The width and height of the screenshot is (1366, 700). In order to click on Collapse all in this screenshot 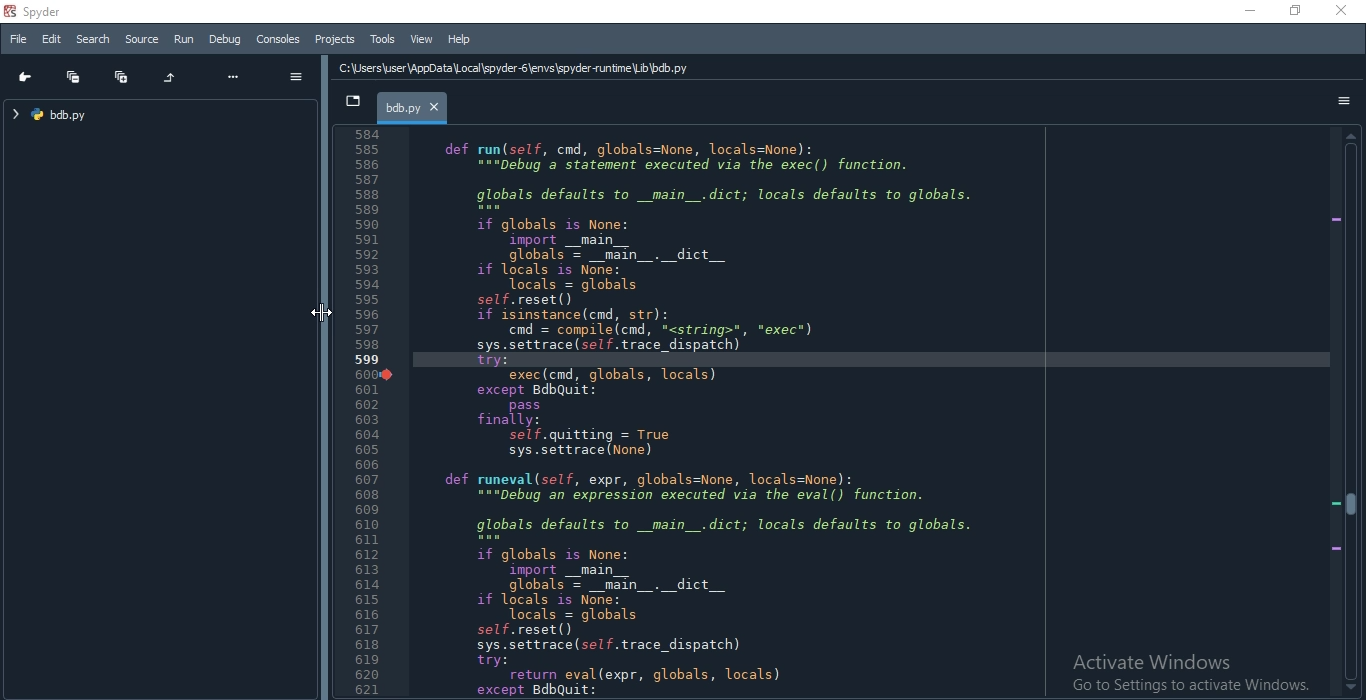, I will do `click(72, 77)`.